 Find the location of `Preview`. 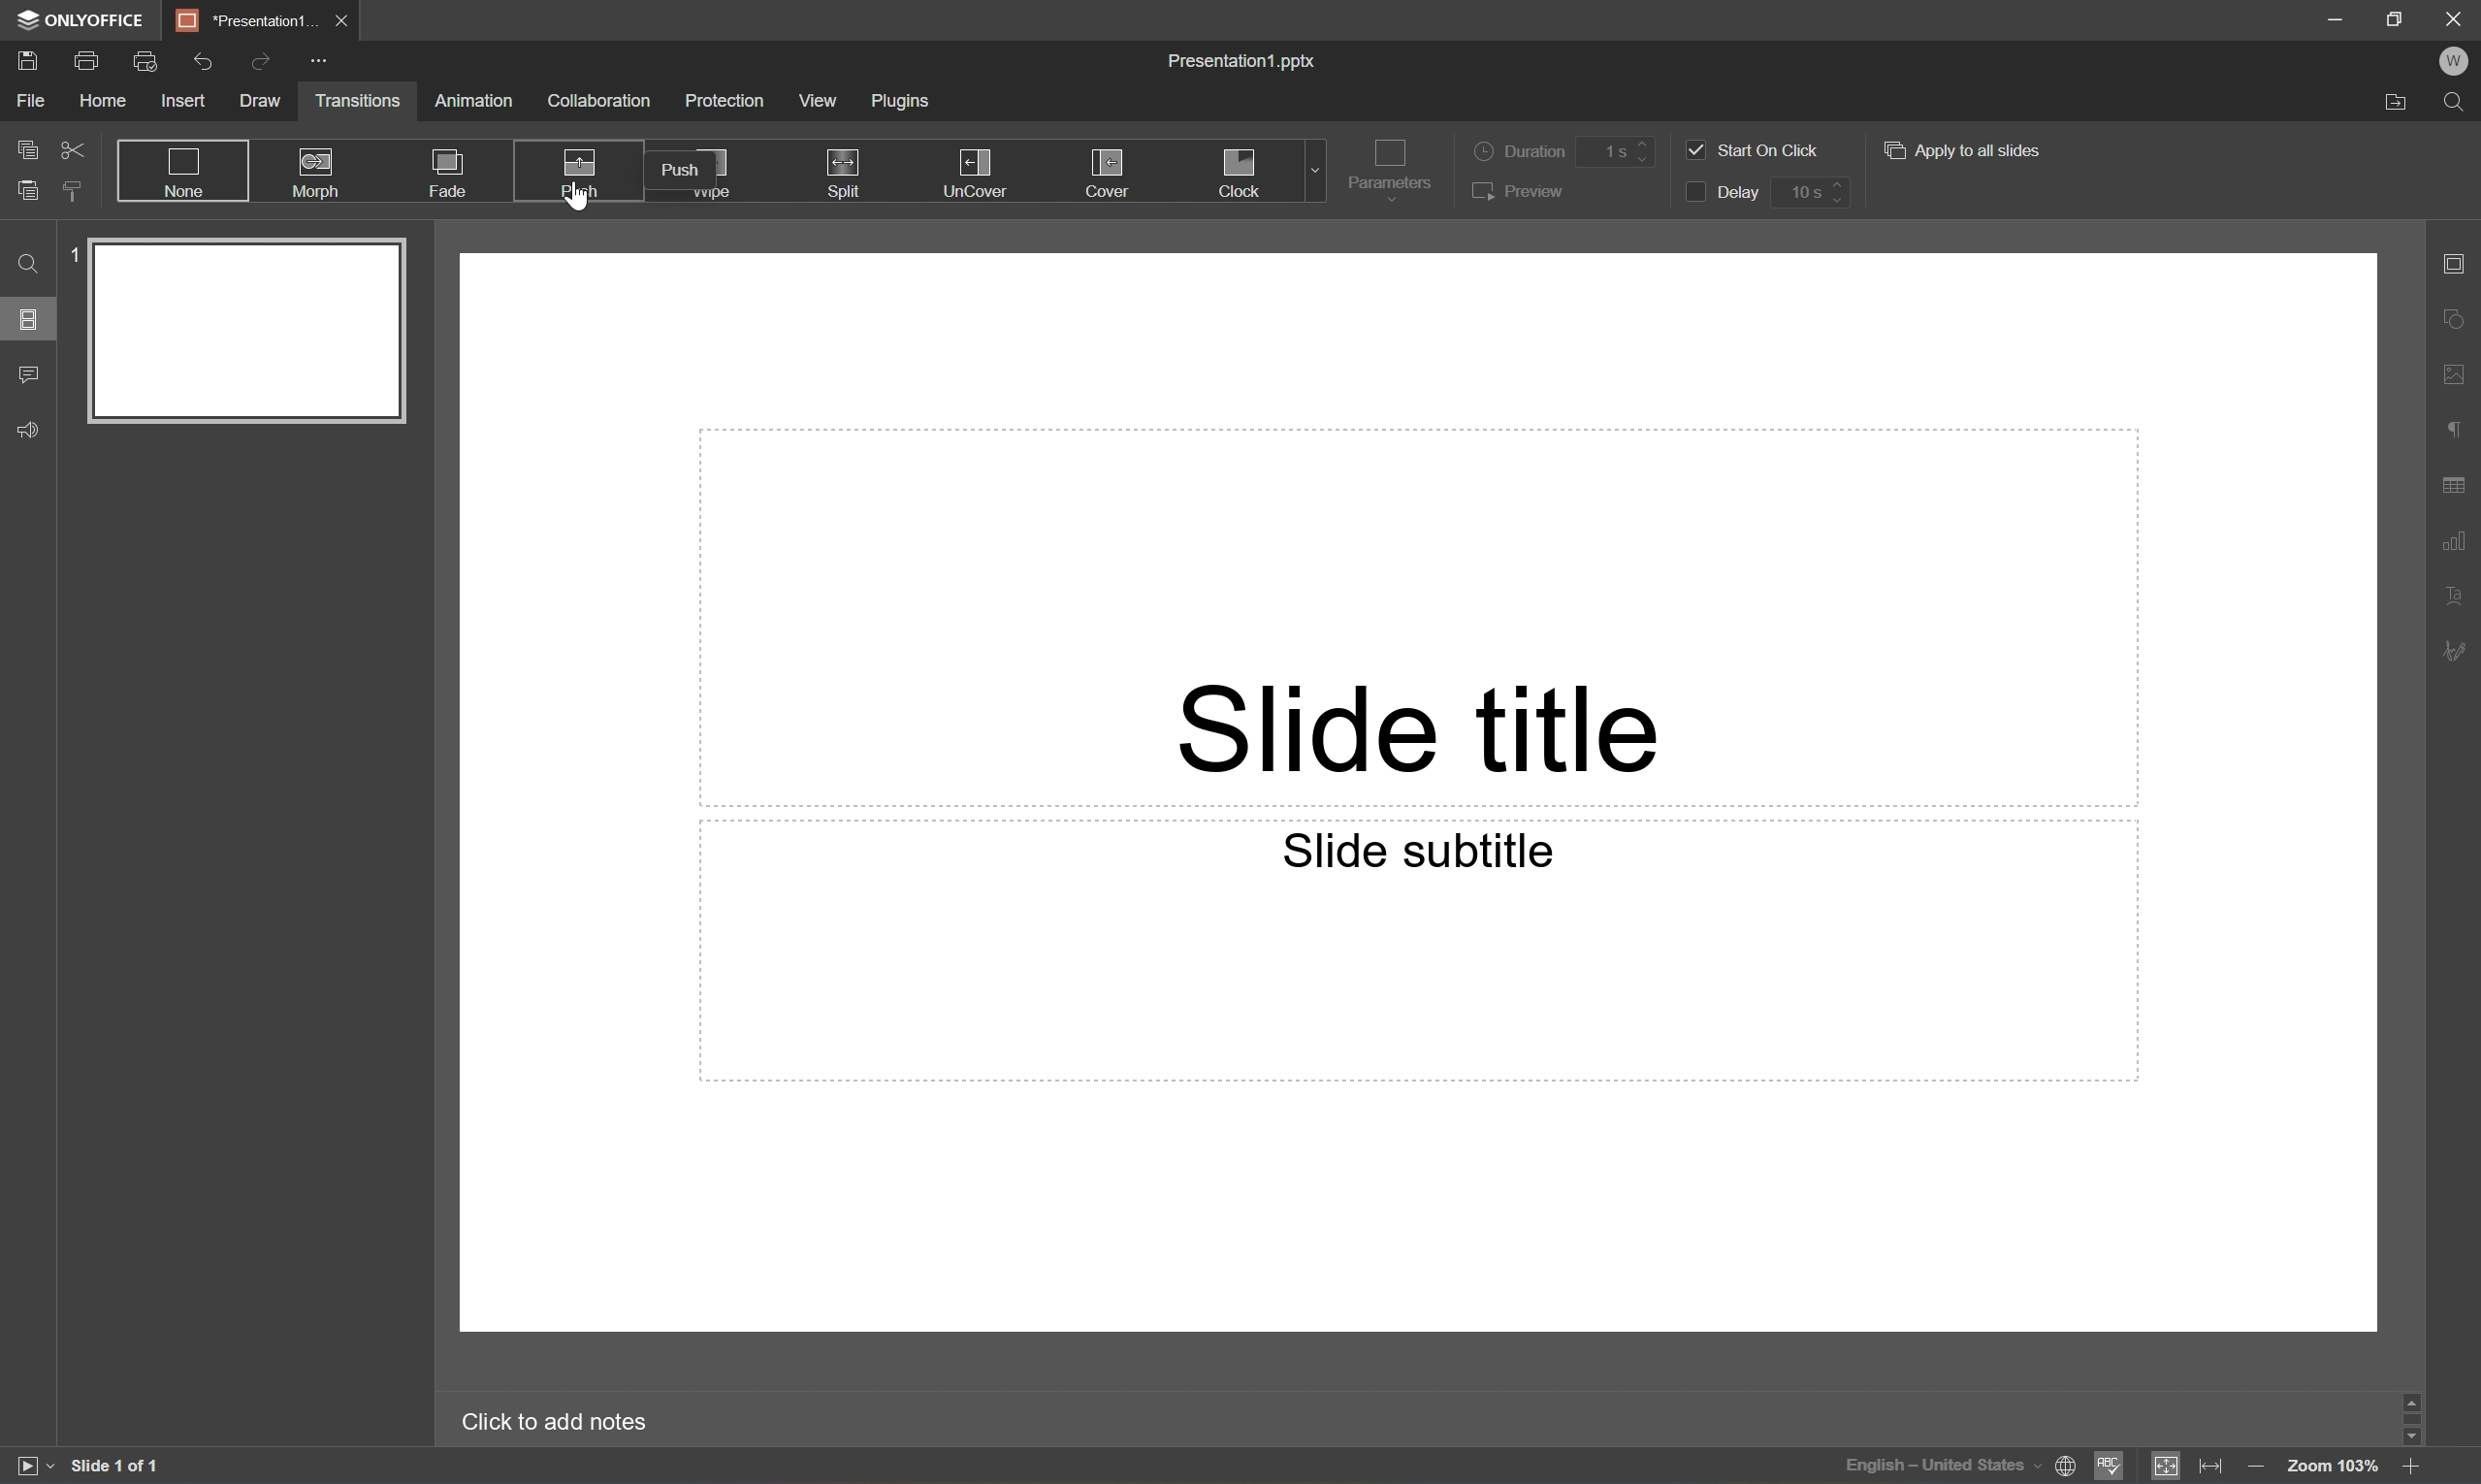

Preview is located at coordinates (1520, 190).